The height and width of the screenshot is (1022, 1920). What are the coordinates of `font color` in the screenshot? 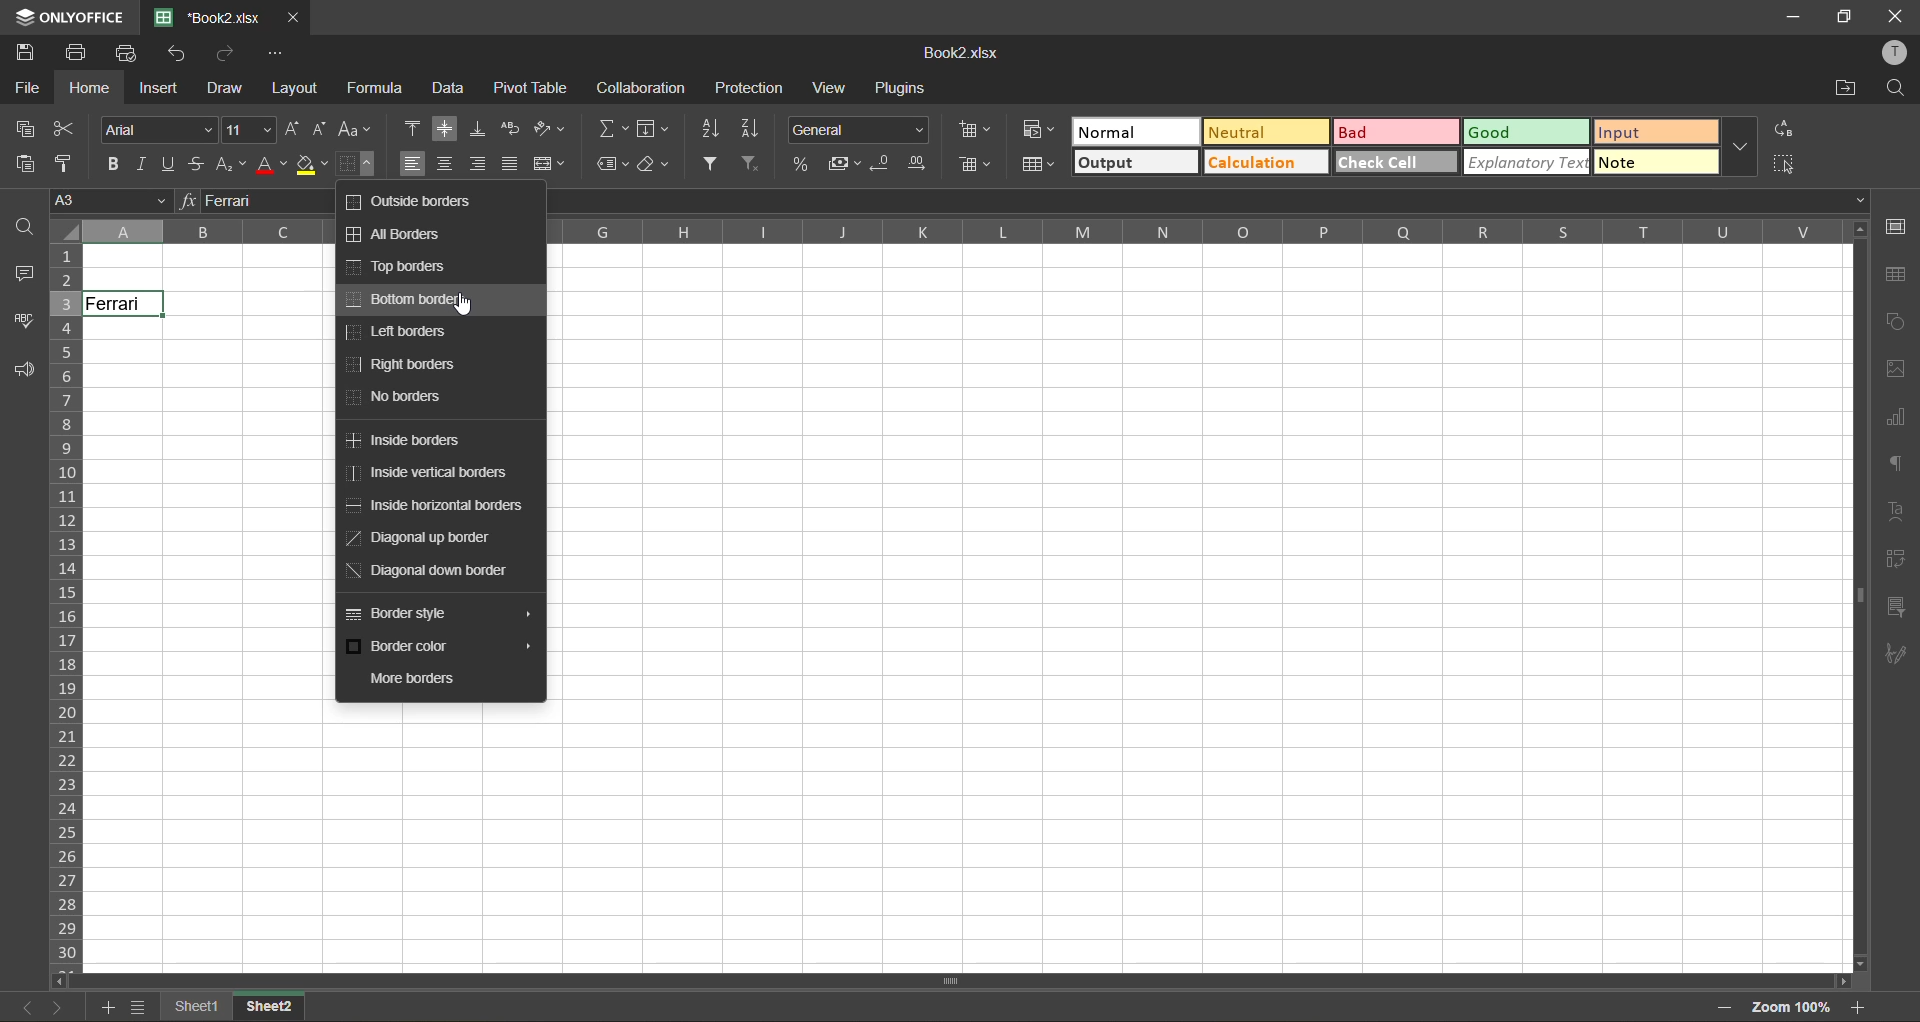 It's located at (273, 165).